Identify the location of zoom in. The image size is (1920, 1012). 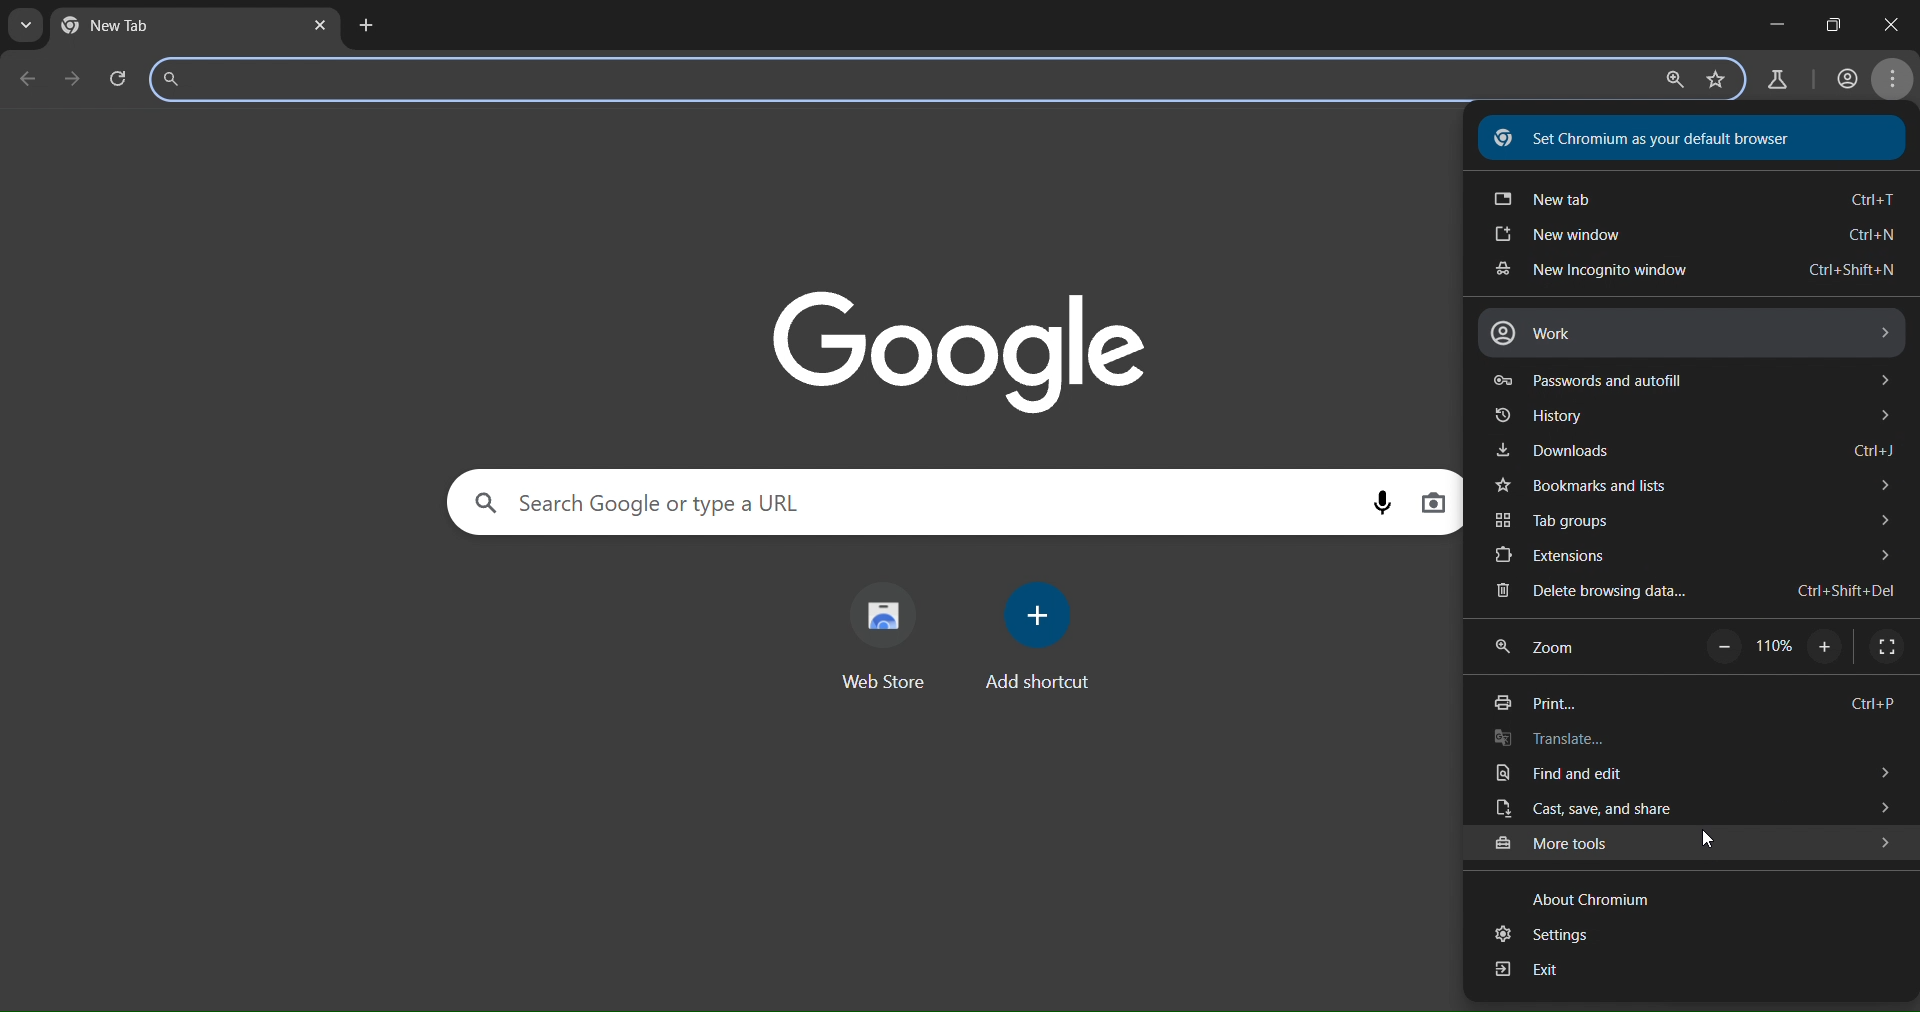
(1827, 649).